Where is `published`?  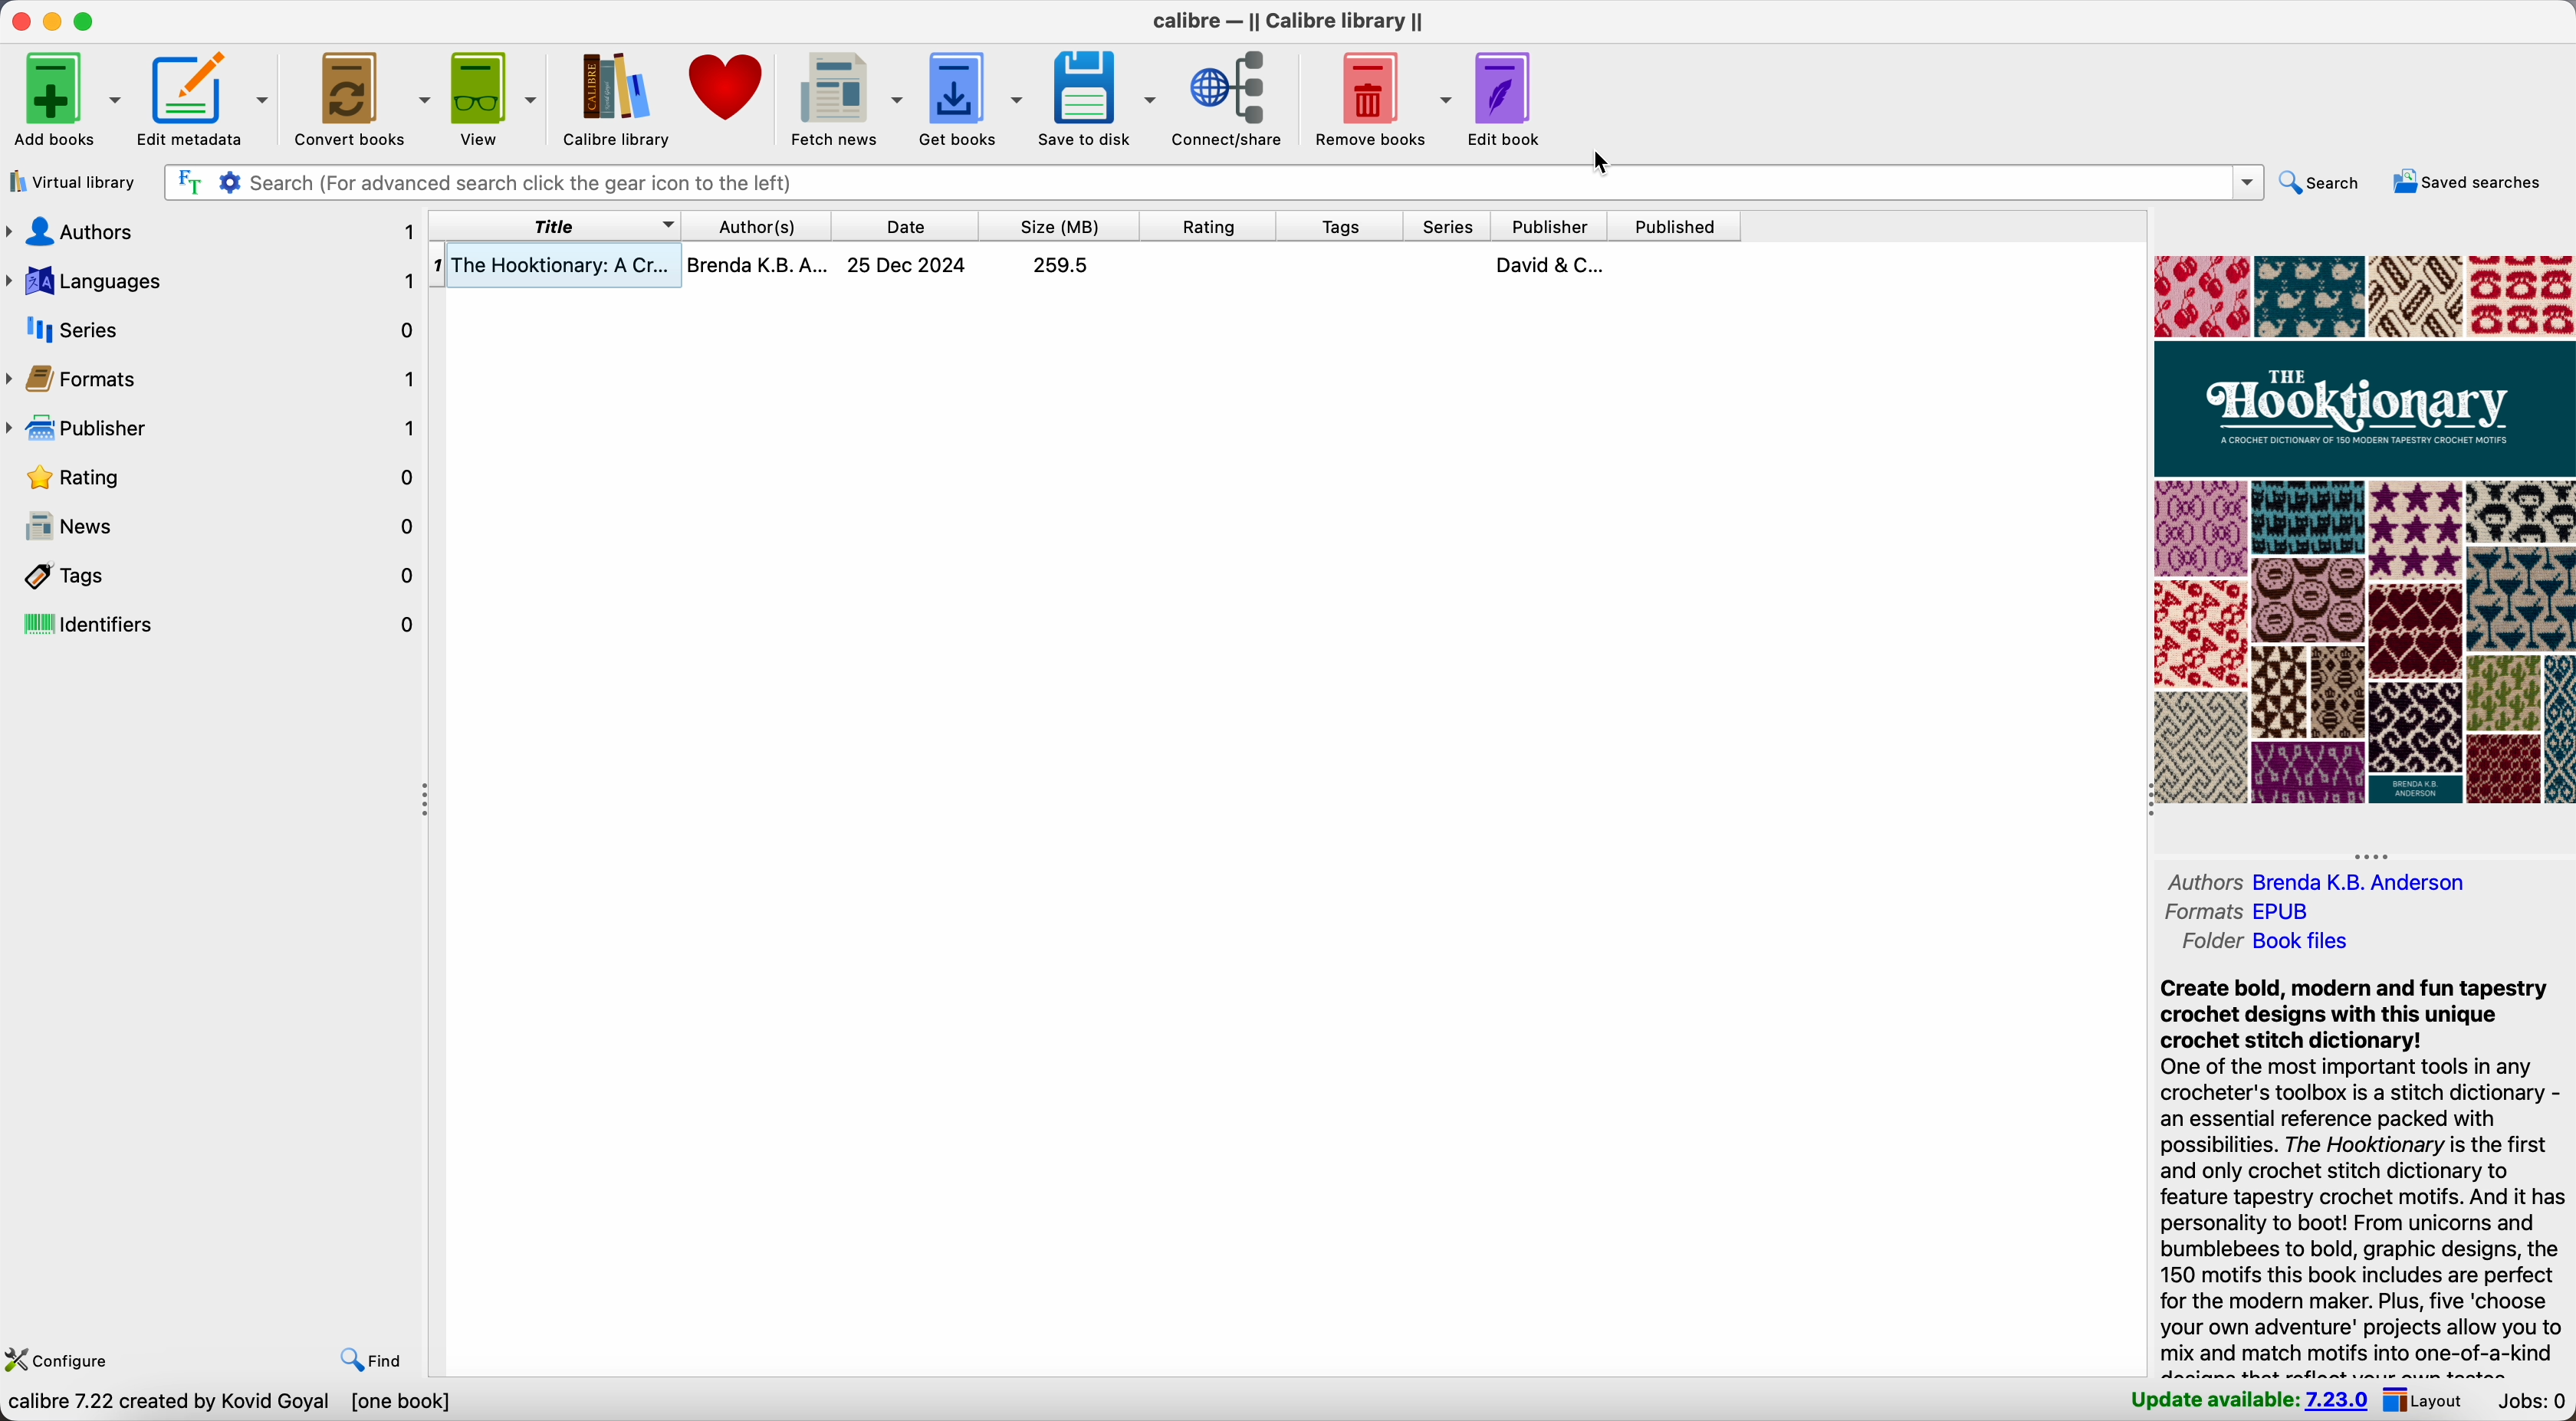 published is located at coordinates (1676, 225).